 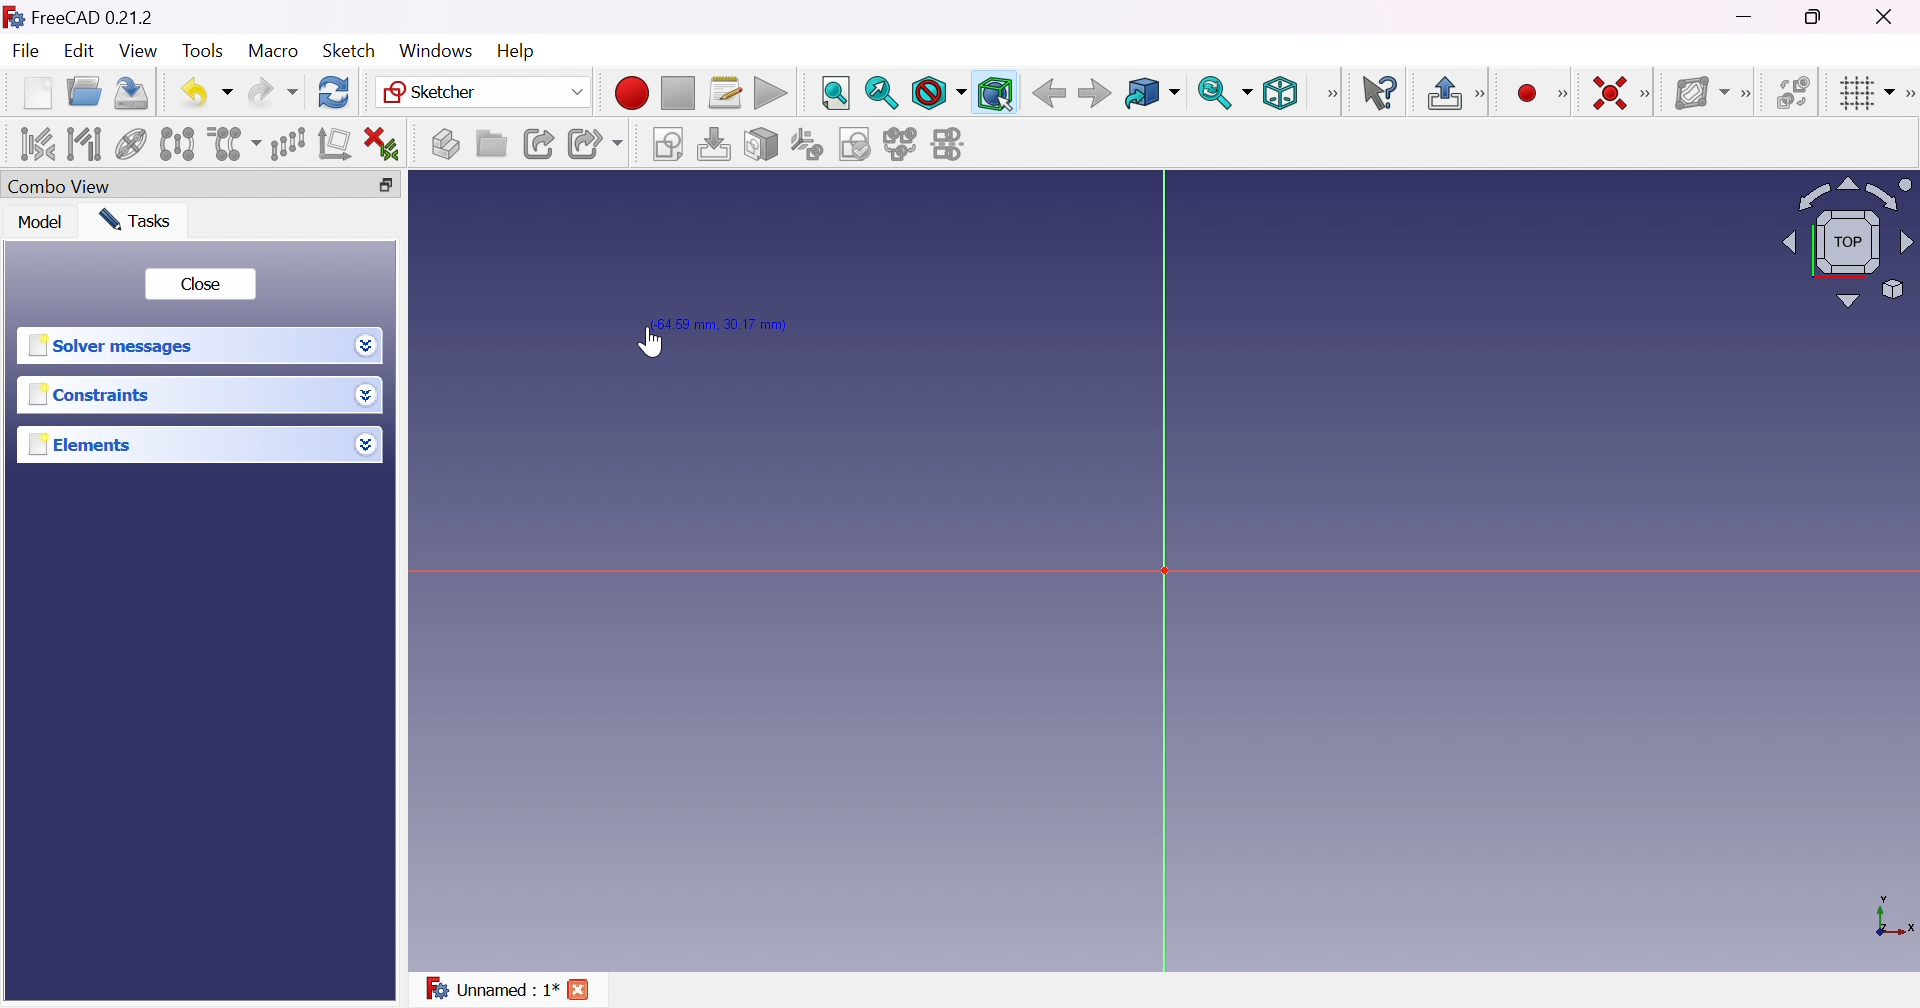 I want to click on Undo, so click(x=207, y=96).